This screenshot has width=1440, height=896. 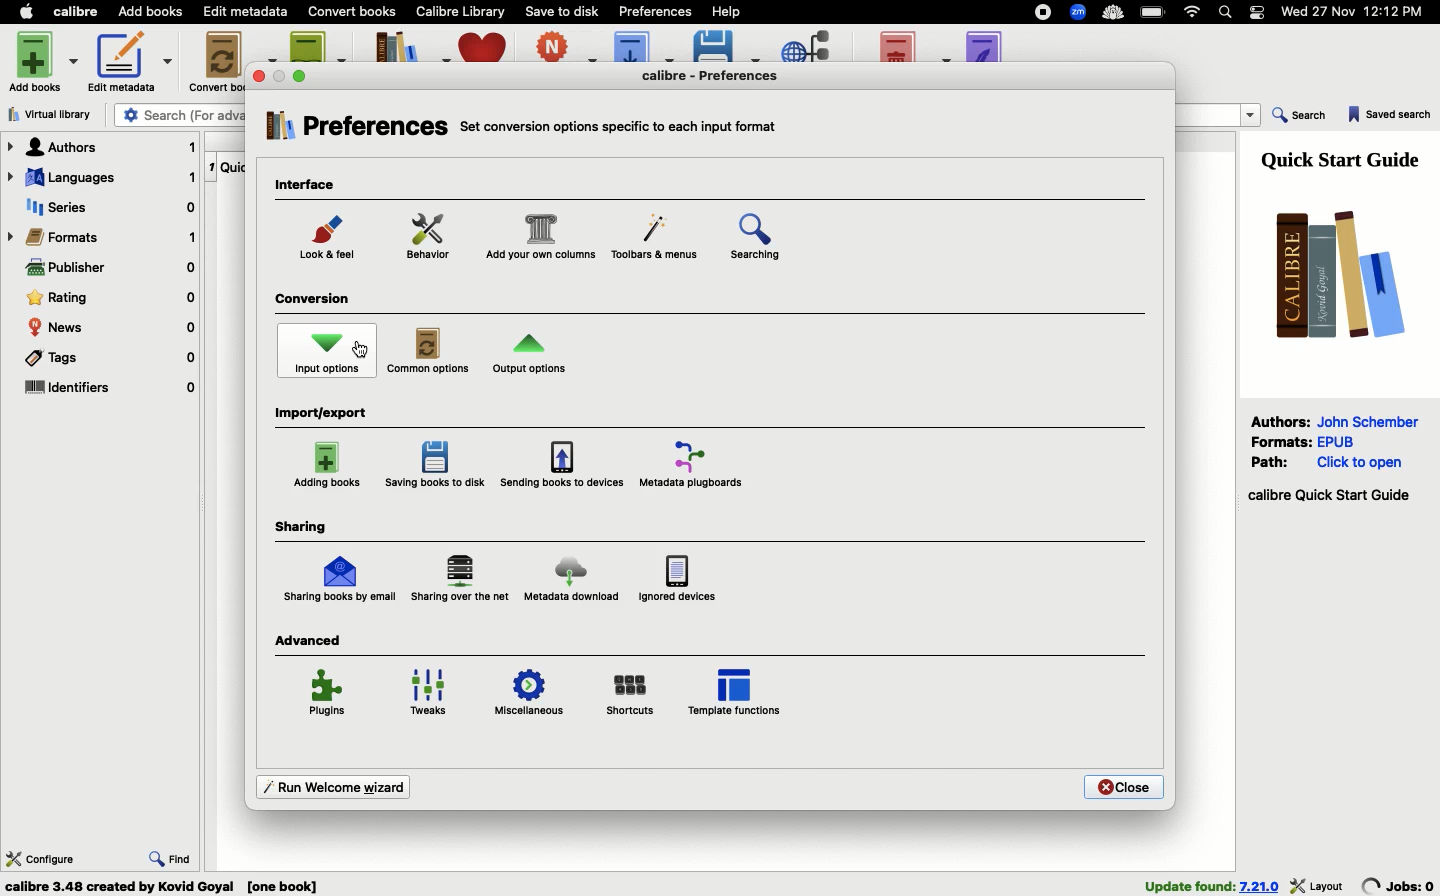 I want to click on Add books, so click(x=151, y=13).